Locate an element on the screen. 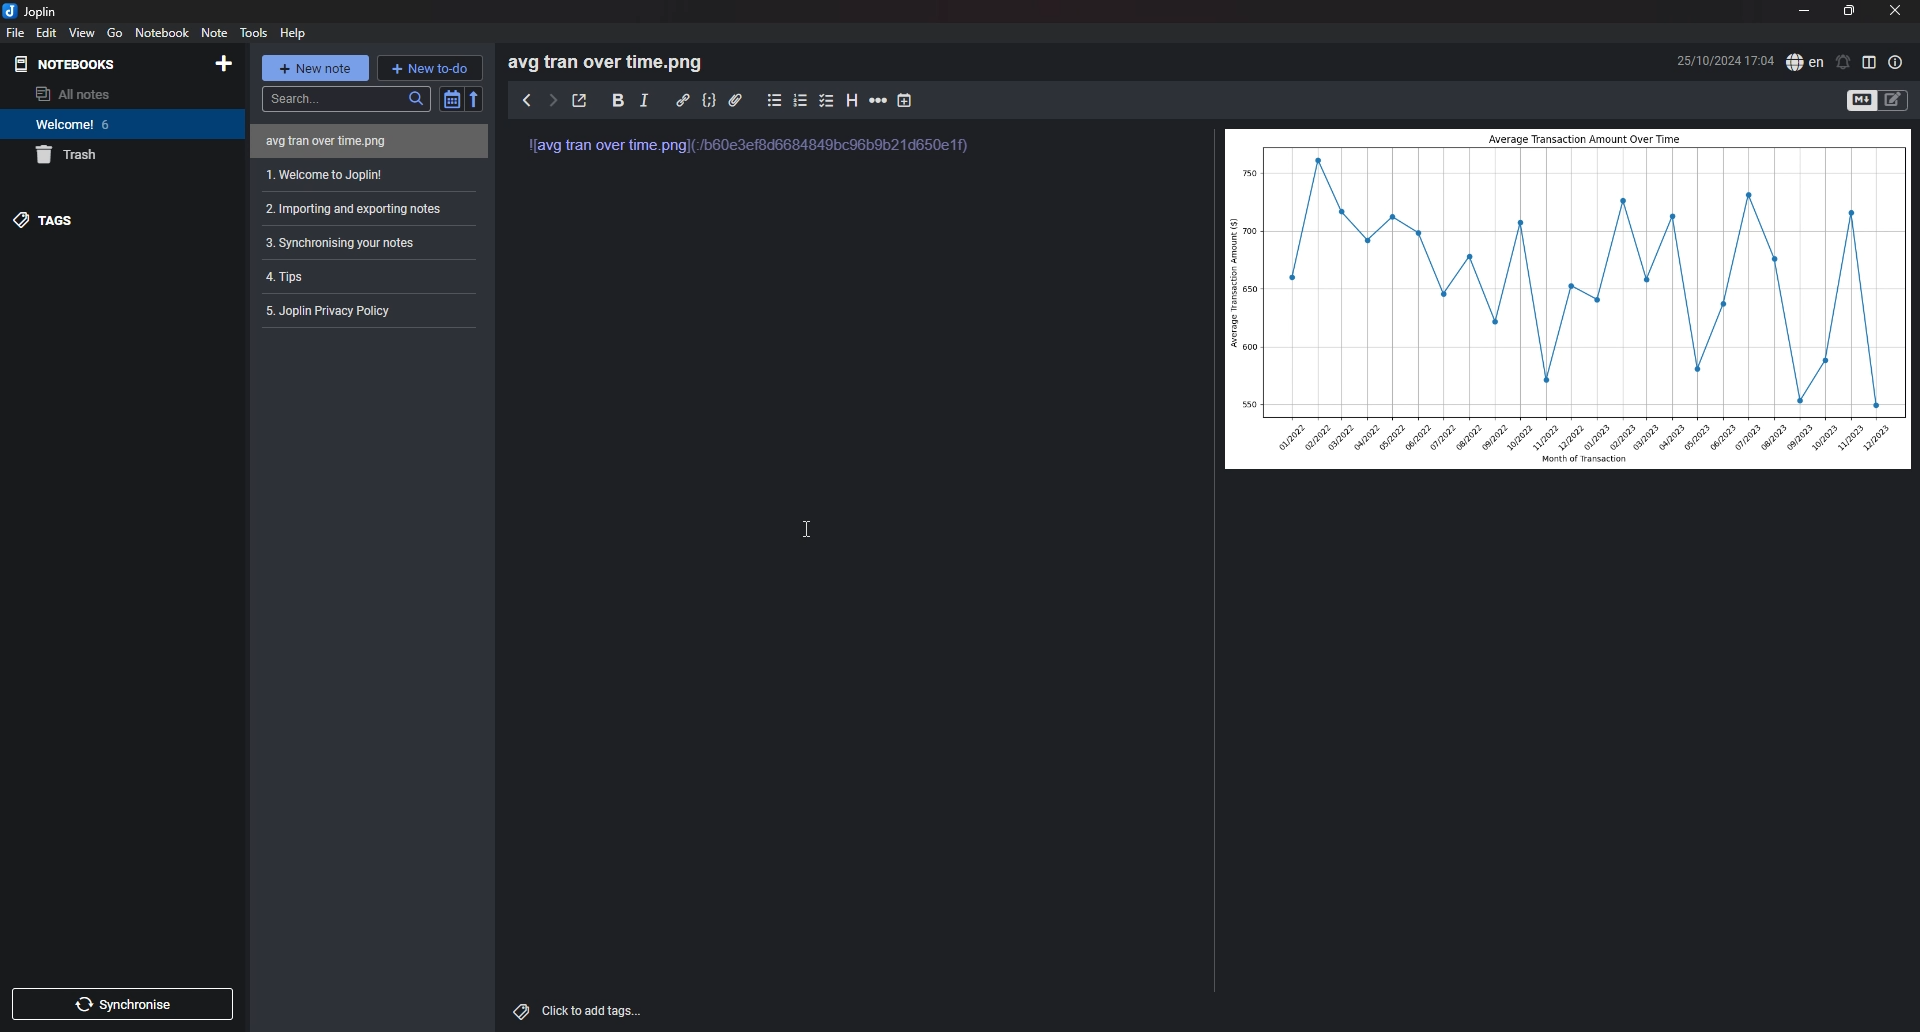 This screenshot has width=1920, height=1032. bold is located at coordinates (619, 100).